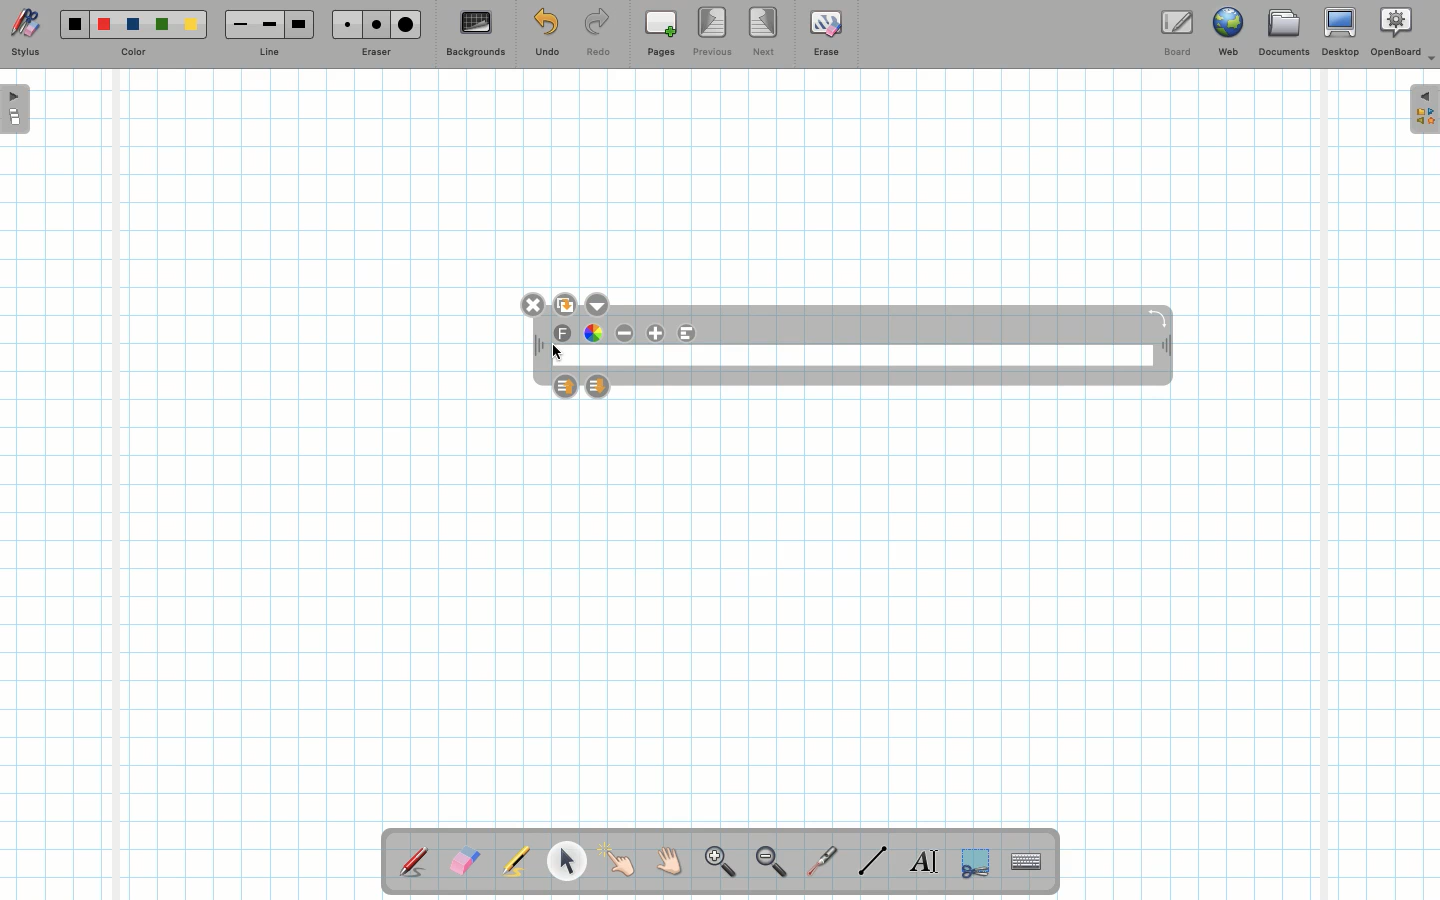 This screenshot has height=900, width=1440. What do you see at coordinates (134, 25) in the screenshot?
I see `Blue` at bounding box center [134, 25].